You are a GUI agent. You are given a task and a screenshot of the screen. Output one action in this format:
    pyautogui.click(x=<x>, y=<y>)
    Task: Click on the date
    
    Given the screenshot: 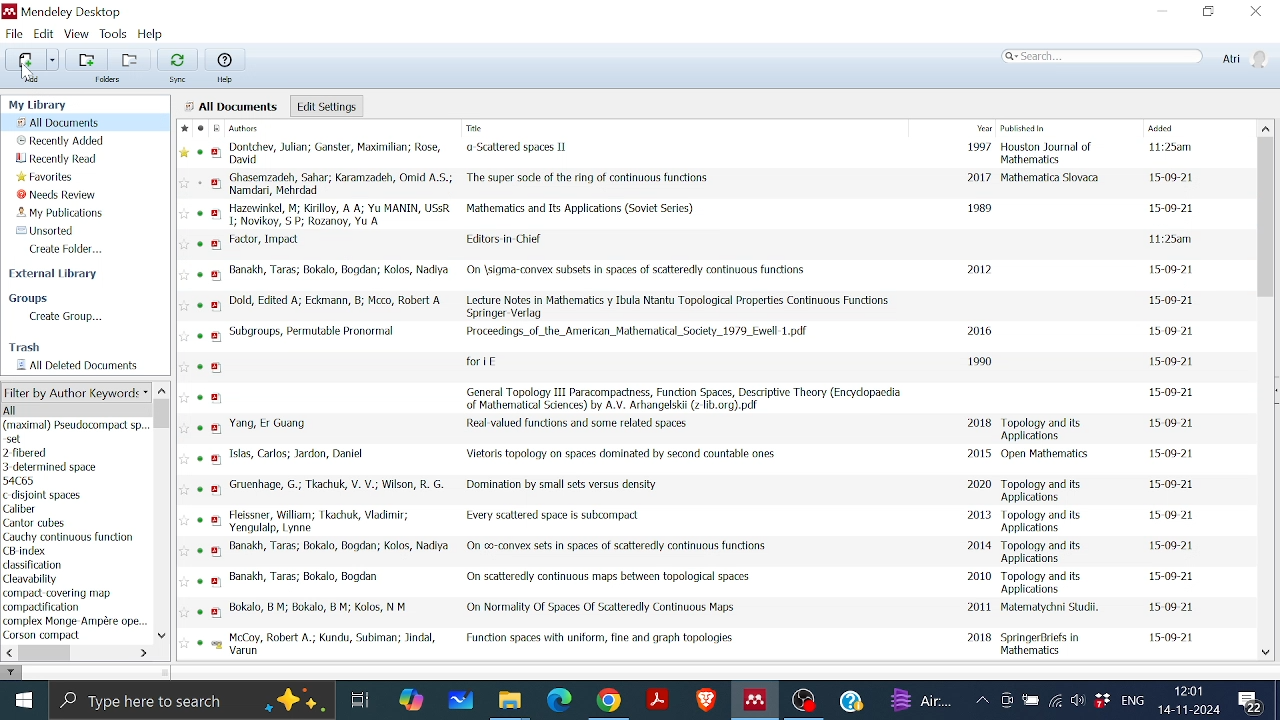 What is the action you would take?
    pyautogui.click(x=1170, y=240)
    